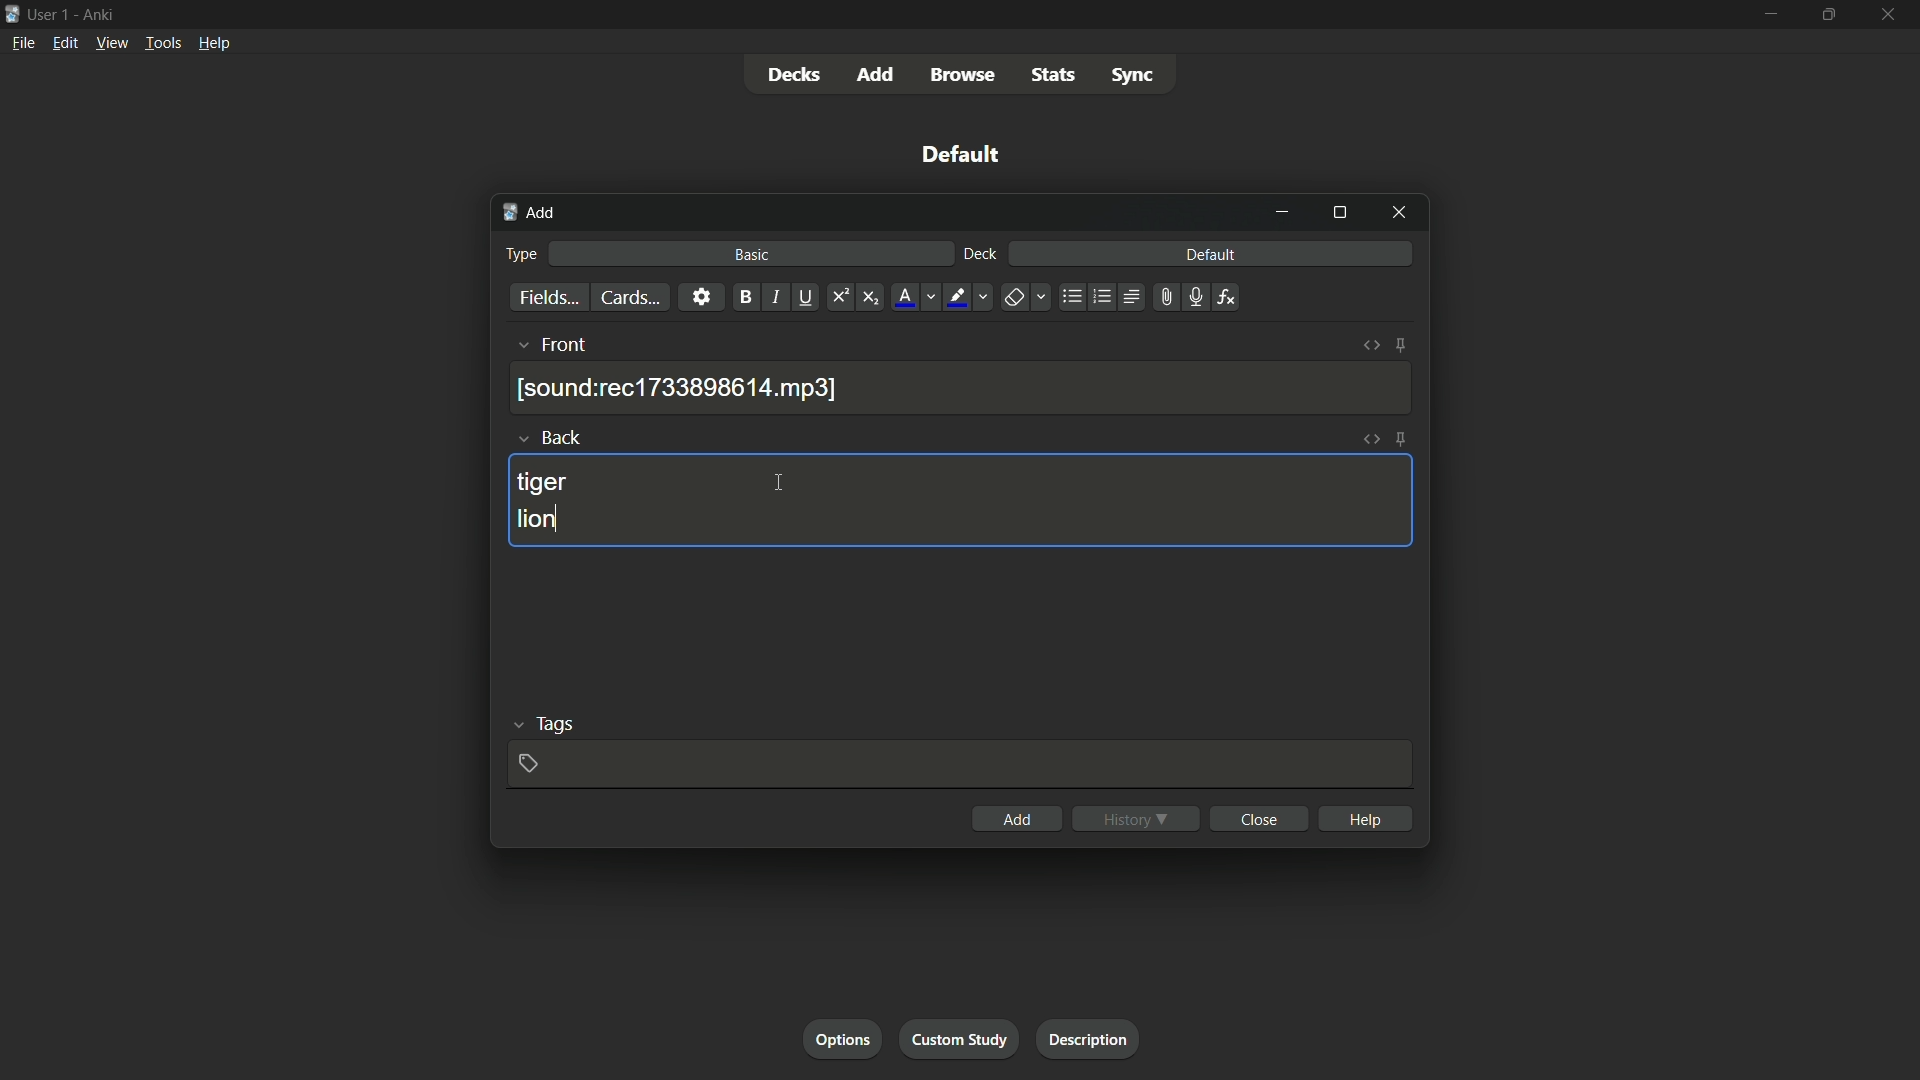  Describe the element at coordinates (1339, 214) in the screenshot. I see `maximize` at that location.